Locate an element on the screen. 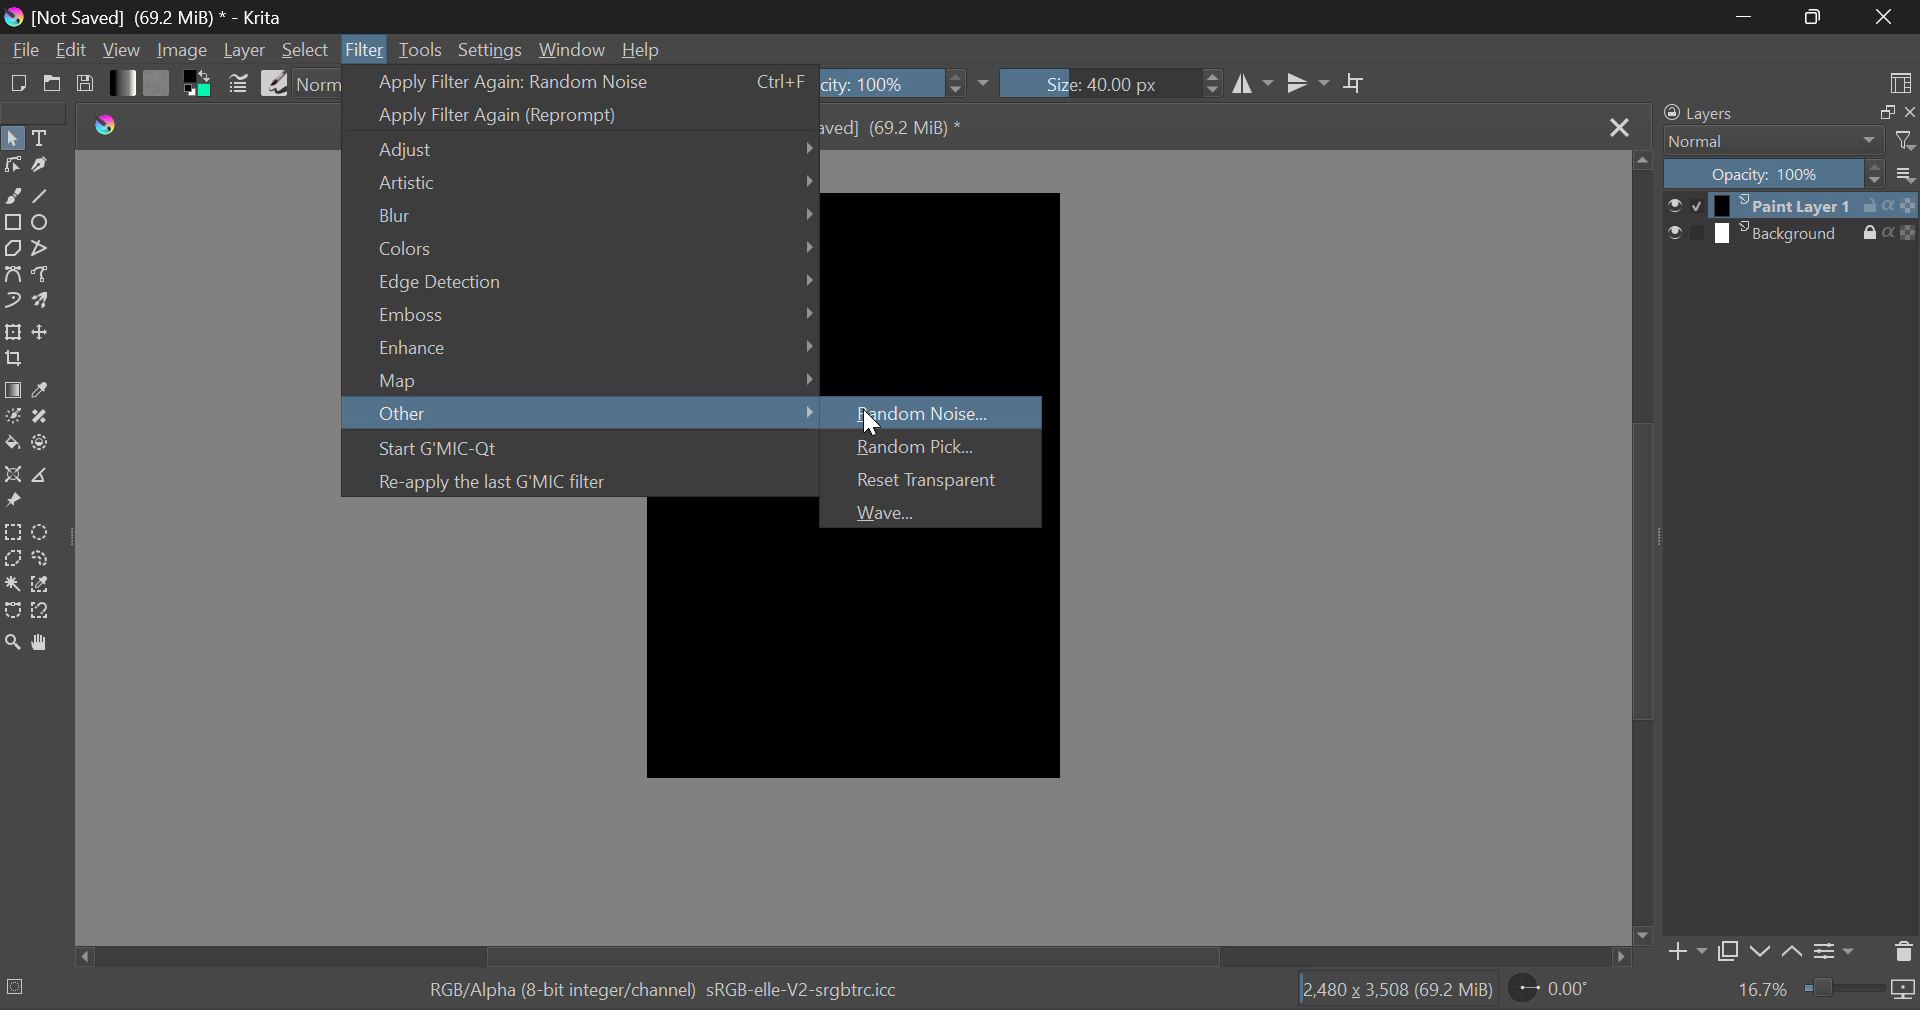 The height and width of the screenshot is (1010, 1920). Scroll Bar is located at coordinates (848, 957).